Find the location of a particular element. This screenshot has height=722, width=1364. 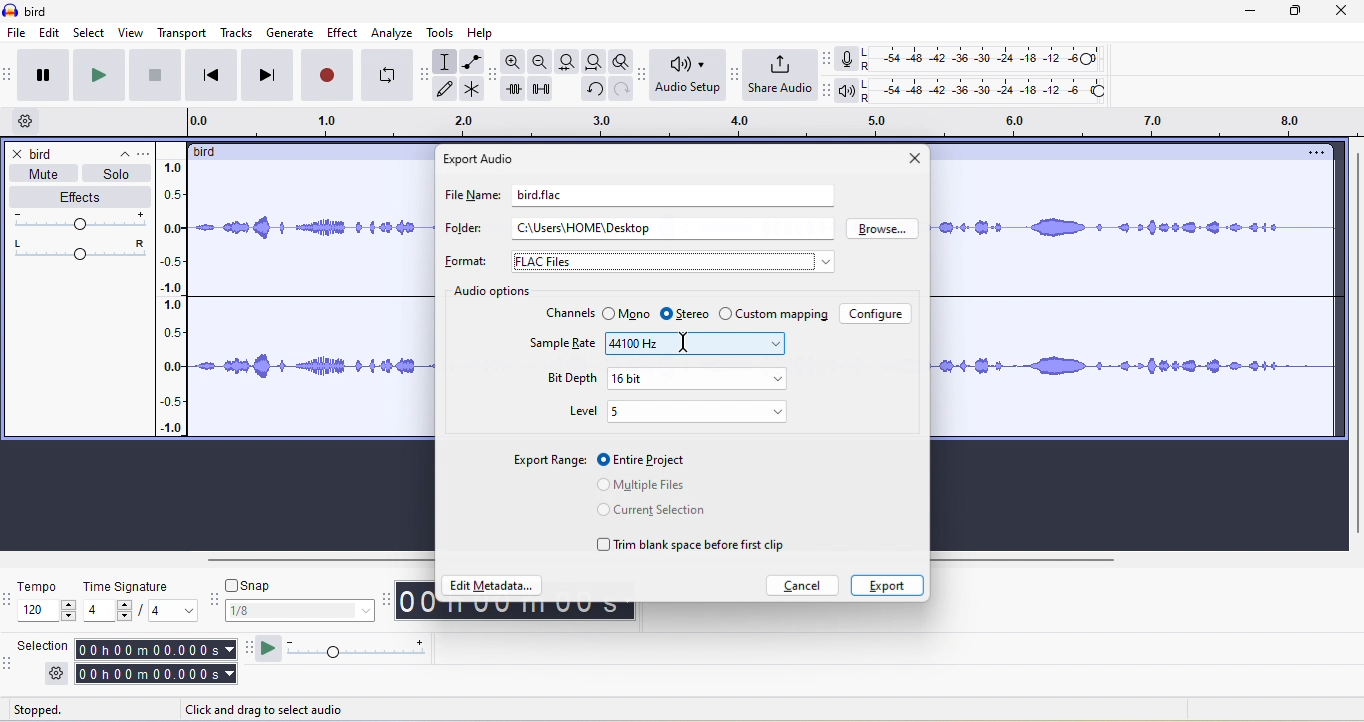

envelope tool is located at coordinates (470, 62).